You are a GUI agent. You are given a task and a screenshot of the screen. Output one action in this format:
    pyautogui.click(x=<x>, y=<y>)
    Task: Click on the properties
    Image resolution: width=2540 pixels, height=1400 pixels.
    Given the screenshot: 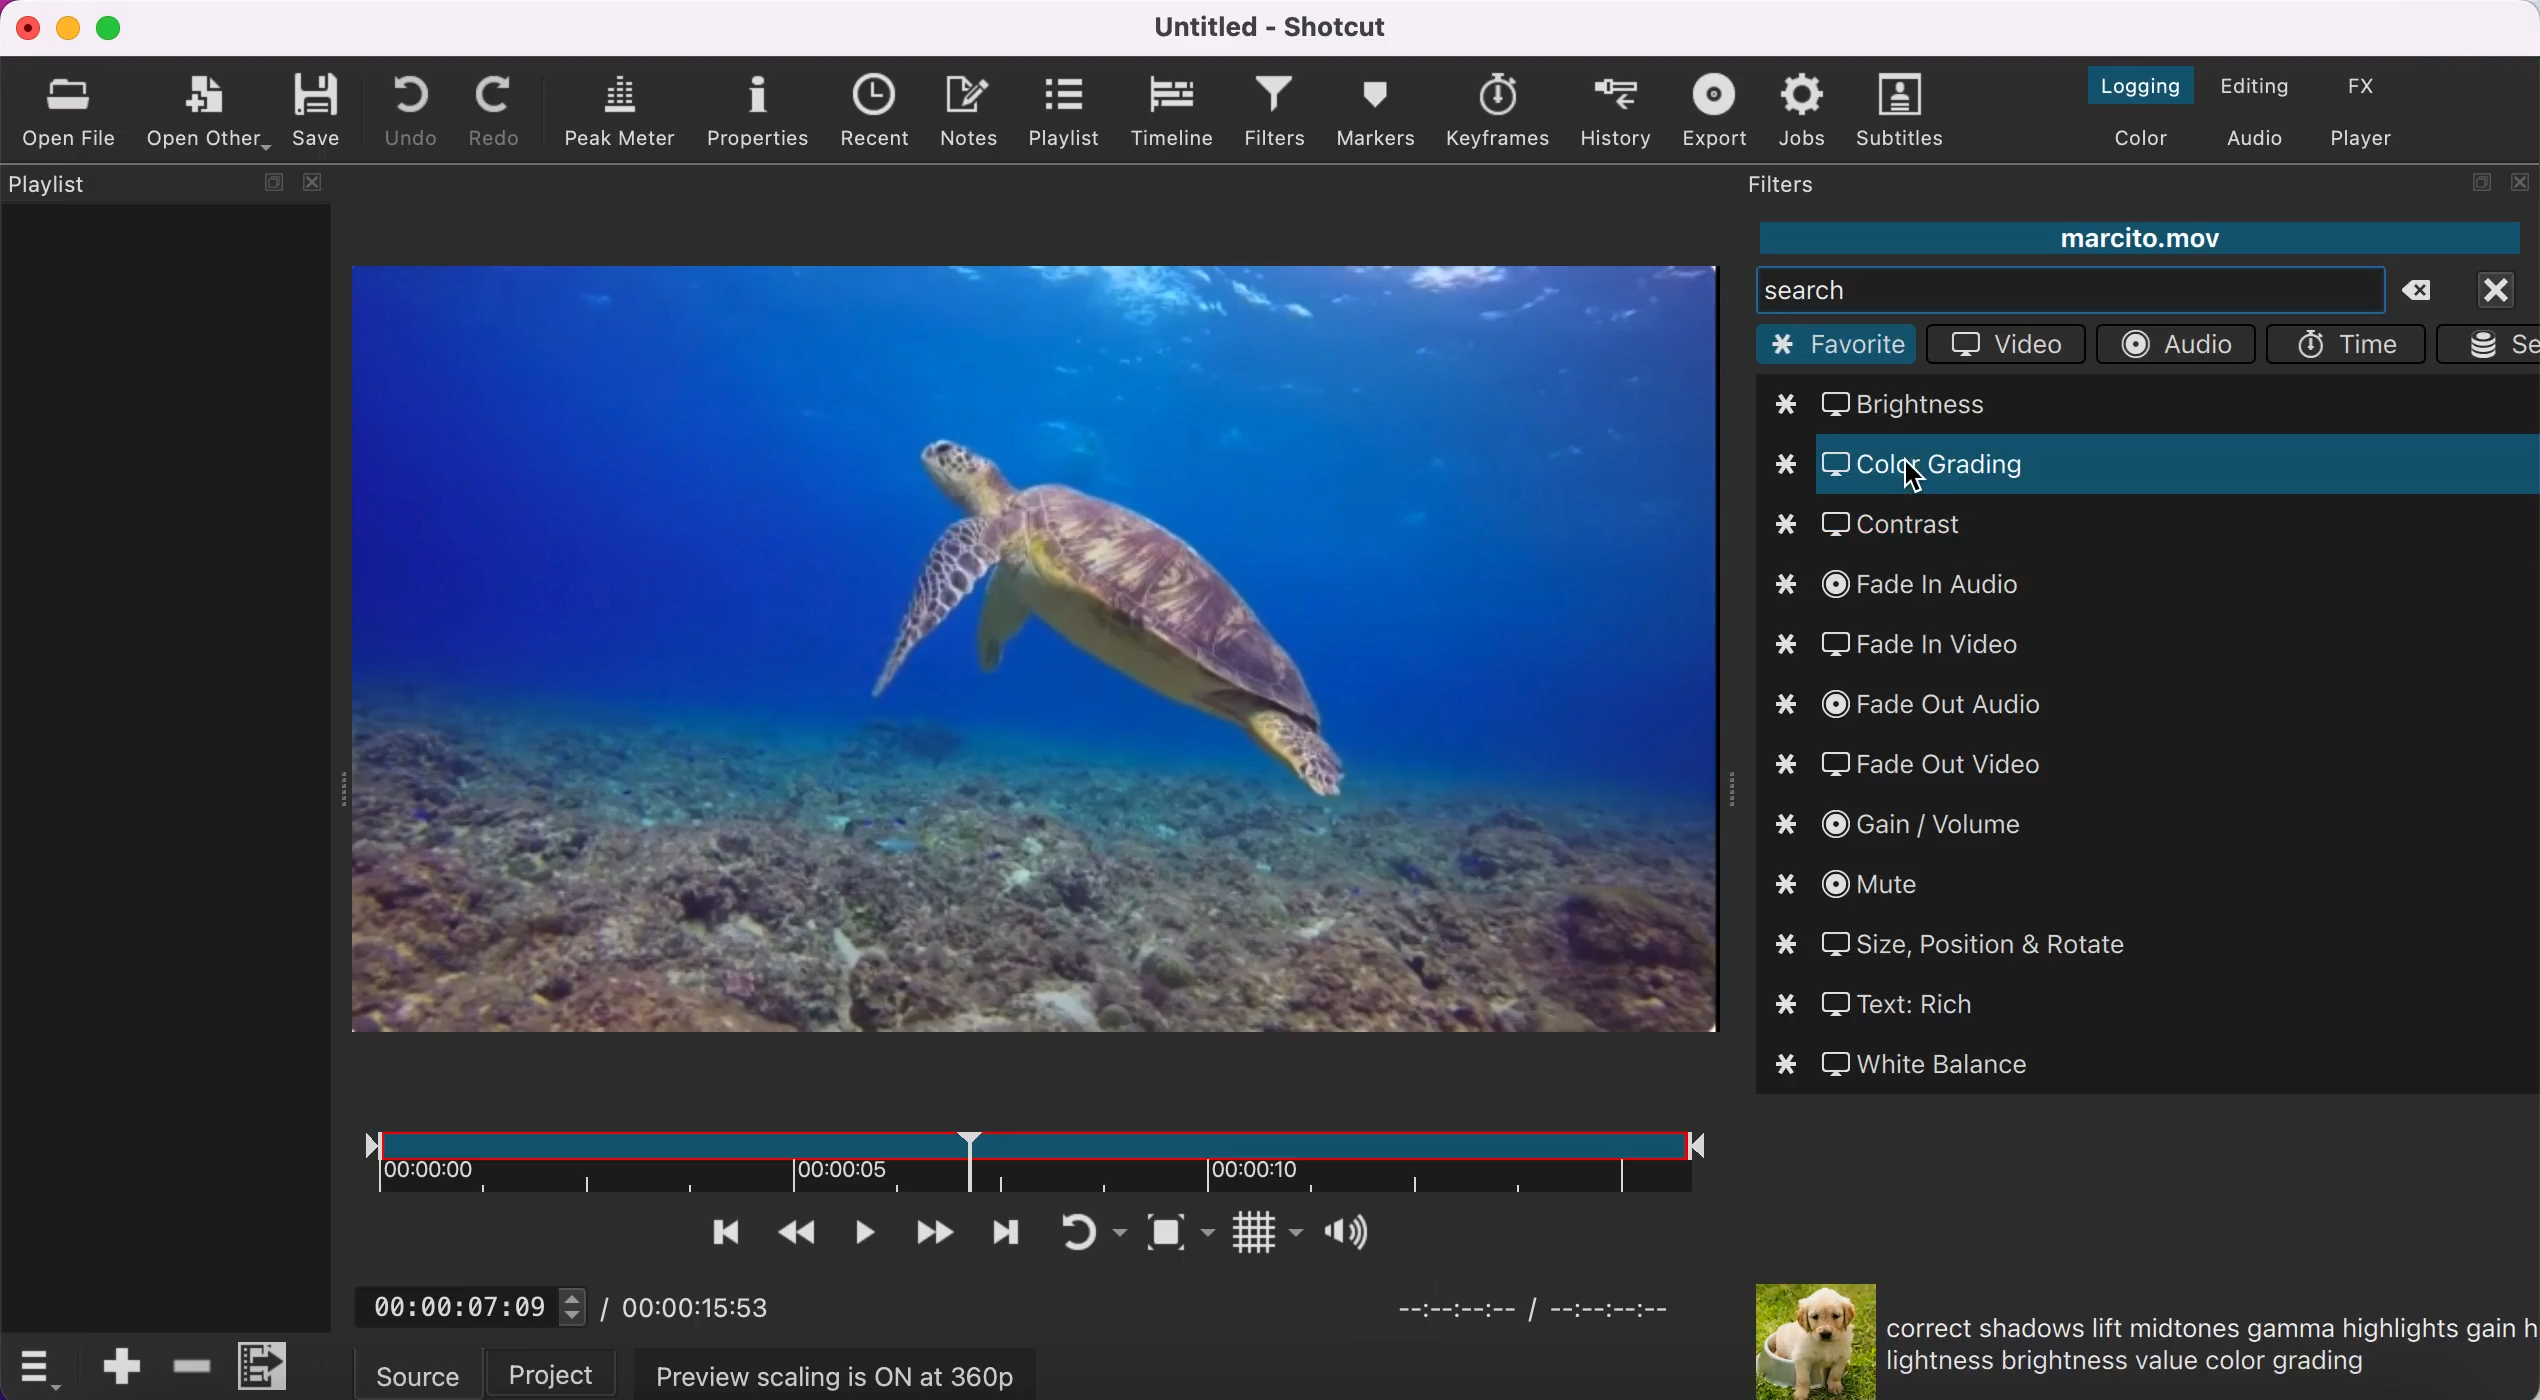 What is the action you would take?
    pyautogui.click(x=759, y=112)
    